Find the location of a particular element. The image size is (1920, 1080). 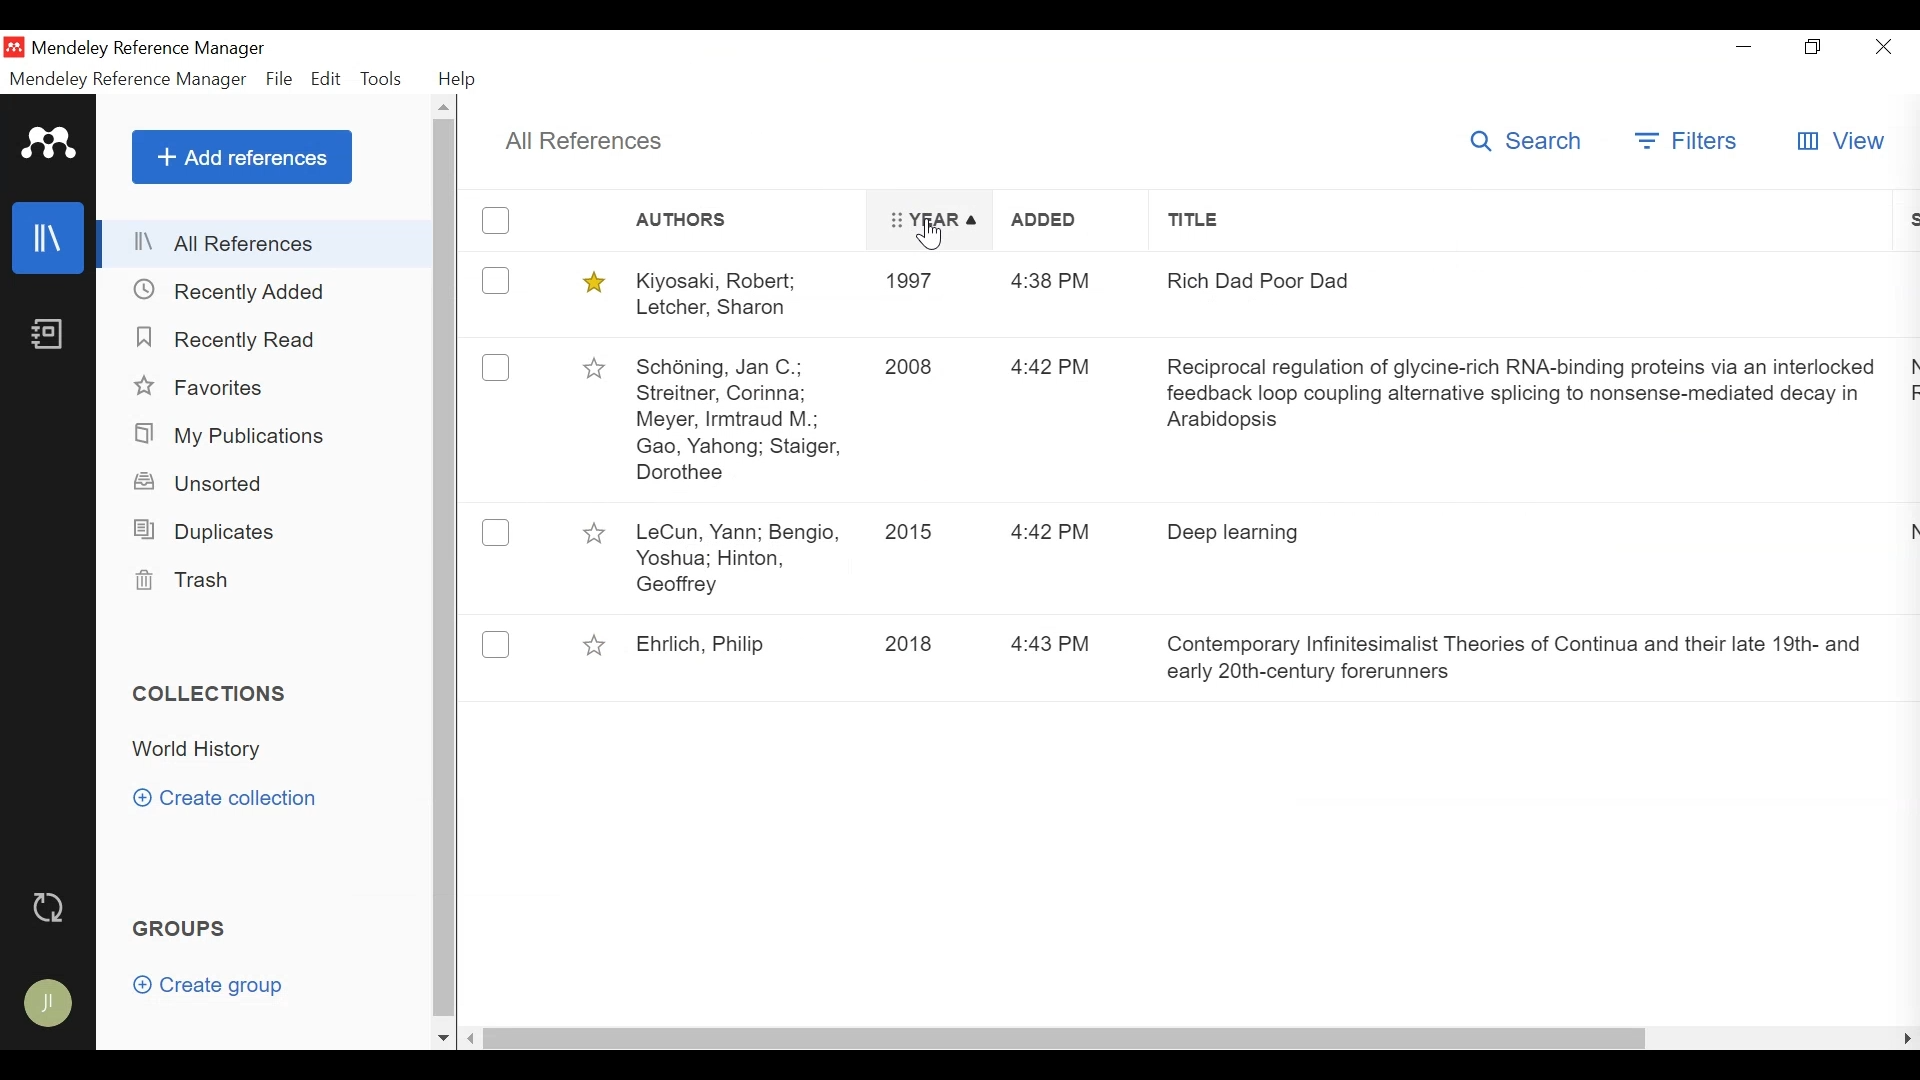

File is located at coordinates (278, 79).